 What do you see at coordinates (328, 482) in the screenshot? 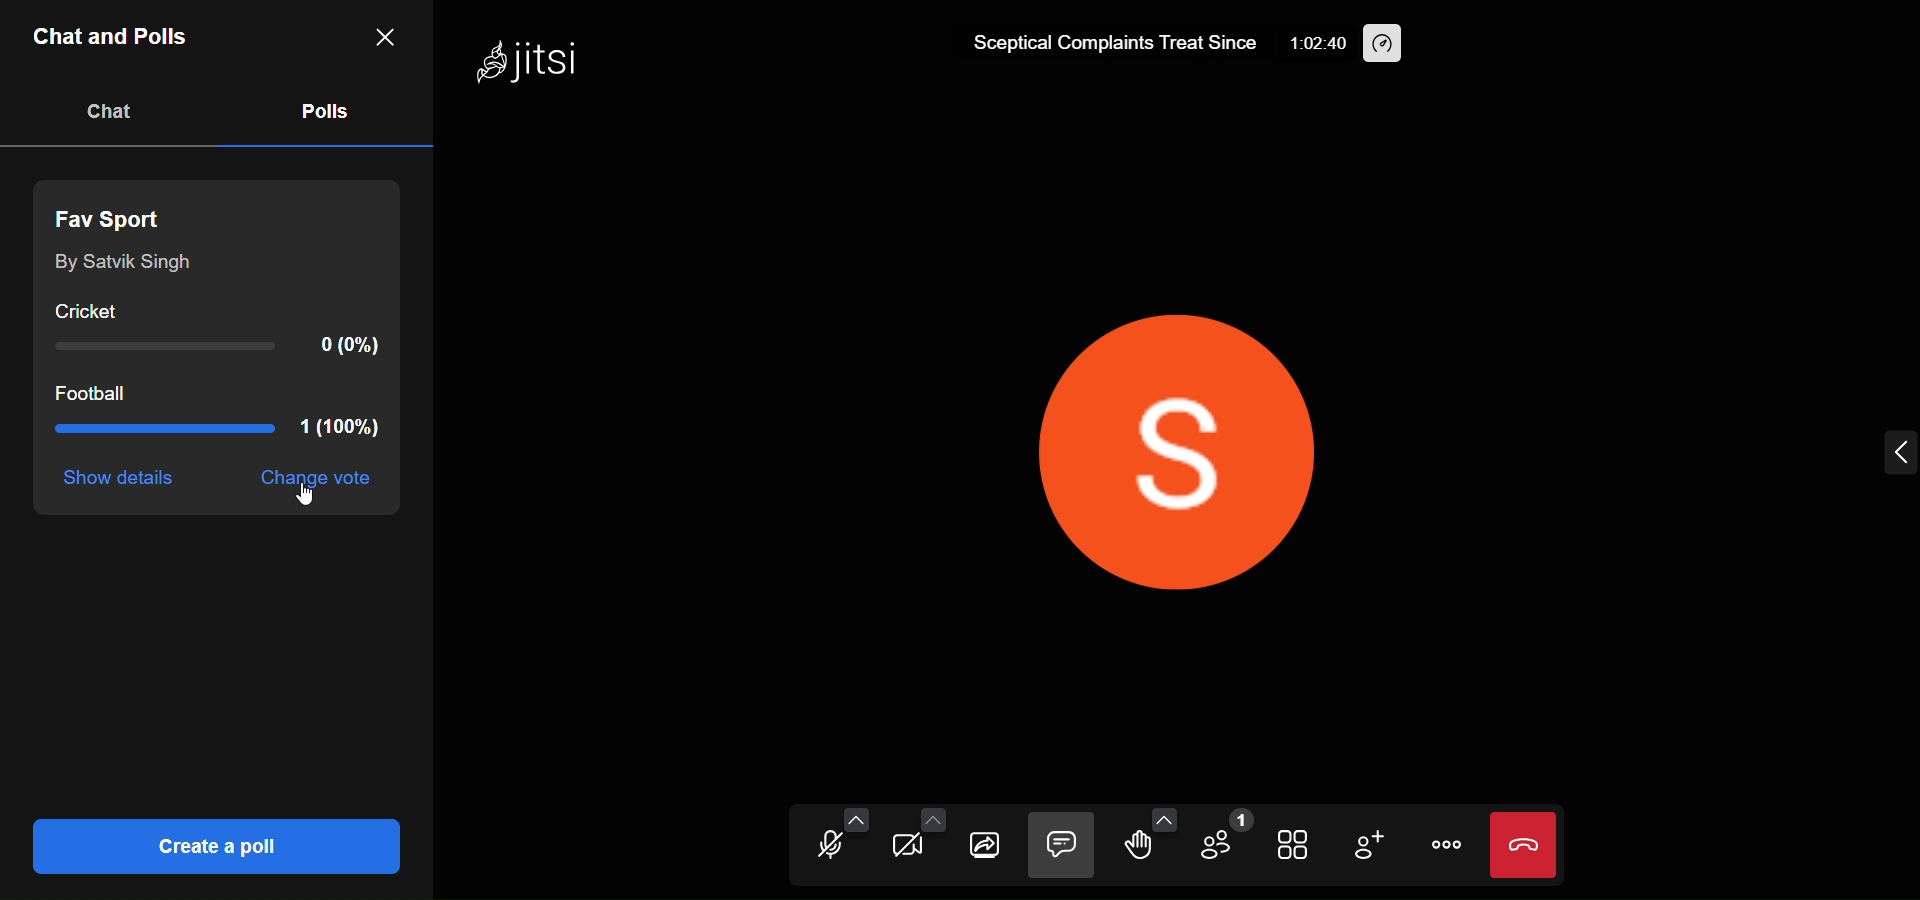
I see `change vote` at bounding box center [328, 482].